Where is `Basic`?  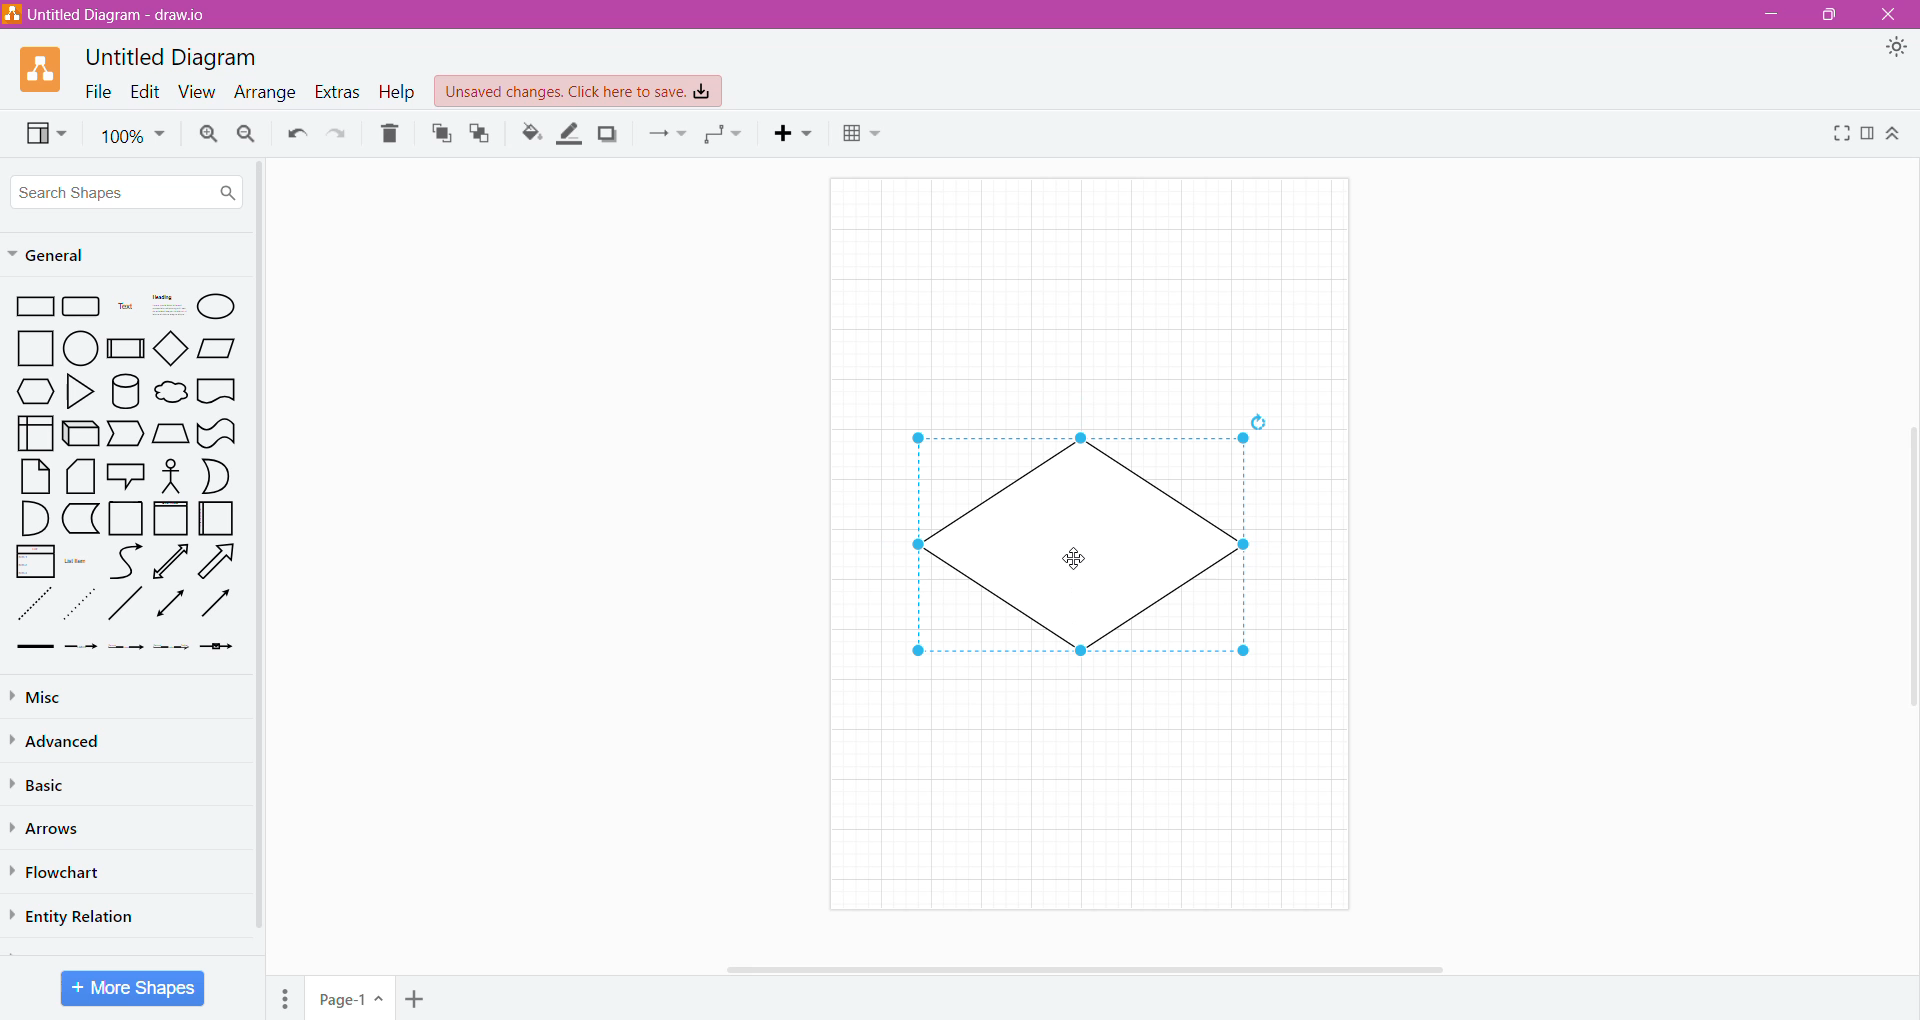
Basic is located at coordinates (45, 783).